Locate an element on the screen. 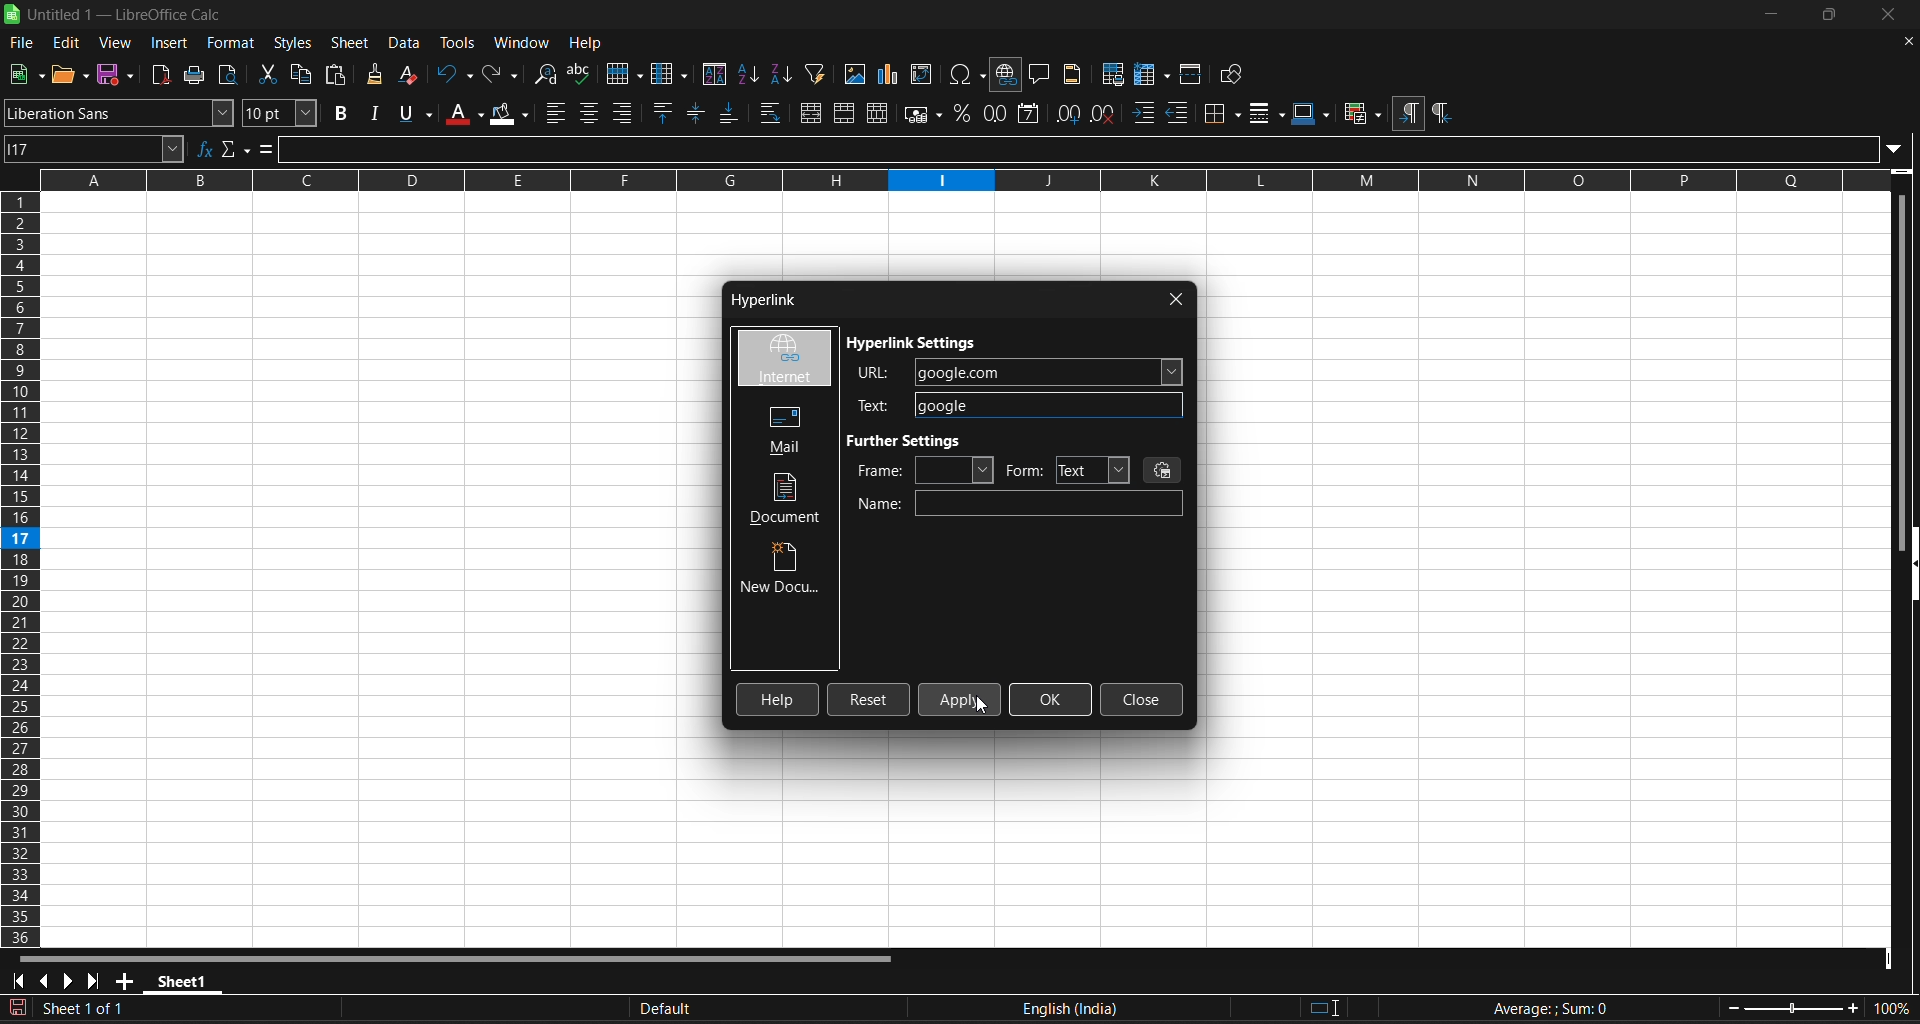 This screenshot has height=1024, width=1920. sort ascending is located at coordinates (750, 74).